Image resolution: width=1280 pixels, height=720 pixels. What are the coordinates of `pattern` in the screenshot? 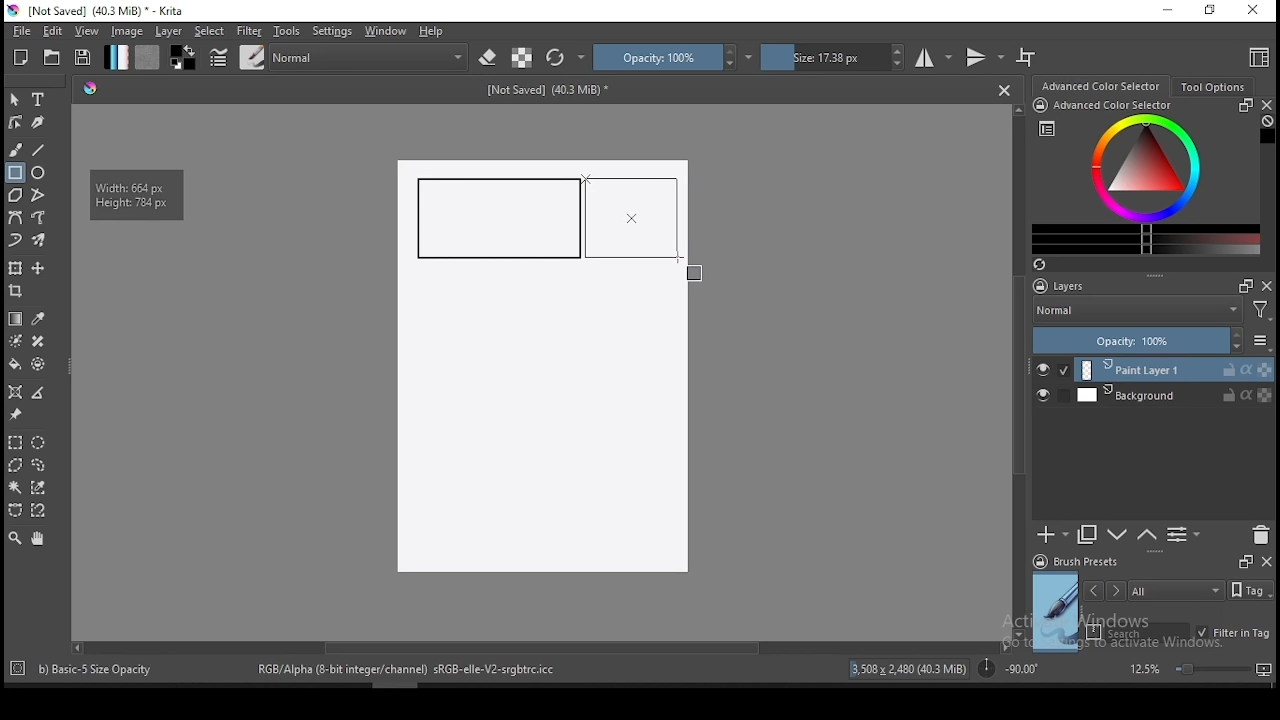 It's located at (147, 57).